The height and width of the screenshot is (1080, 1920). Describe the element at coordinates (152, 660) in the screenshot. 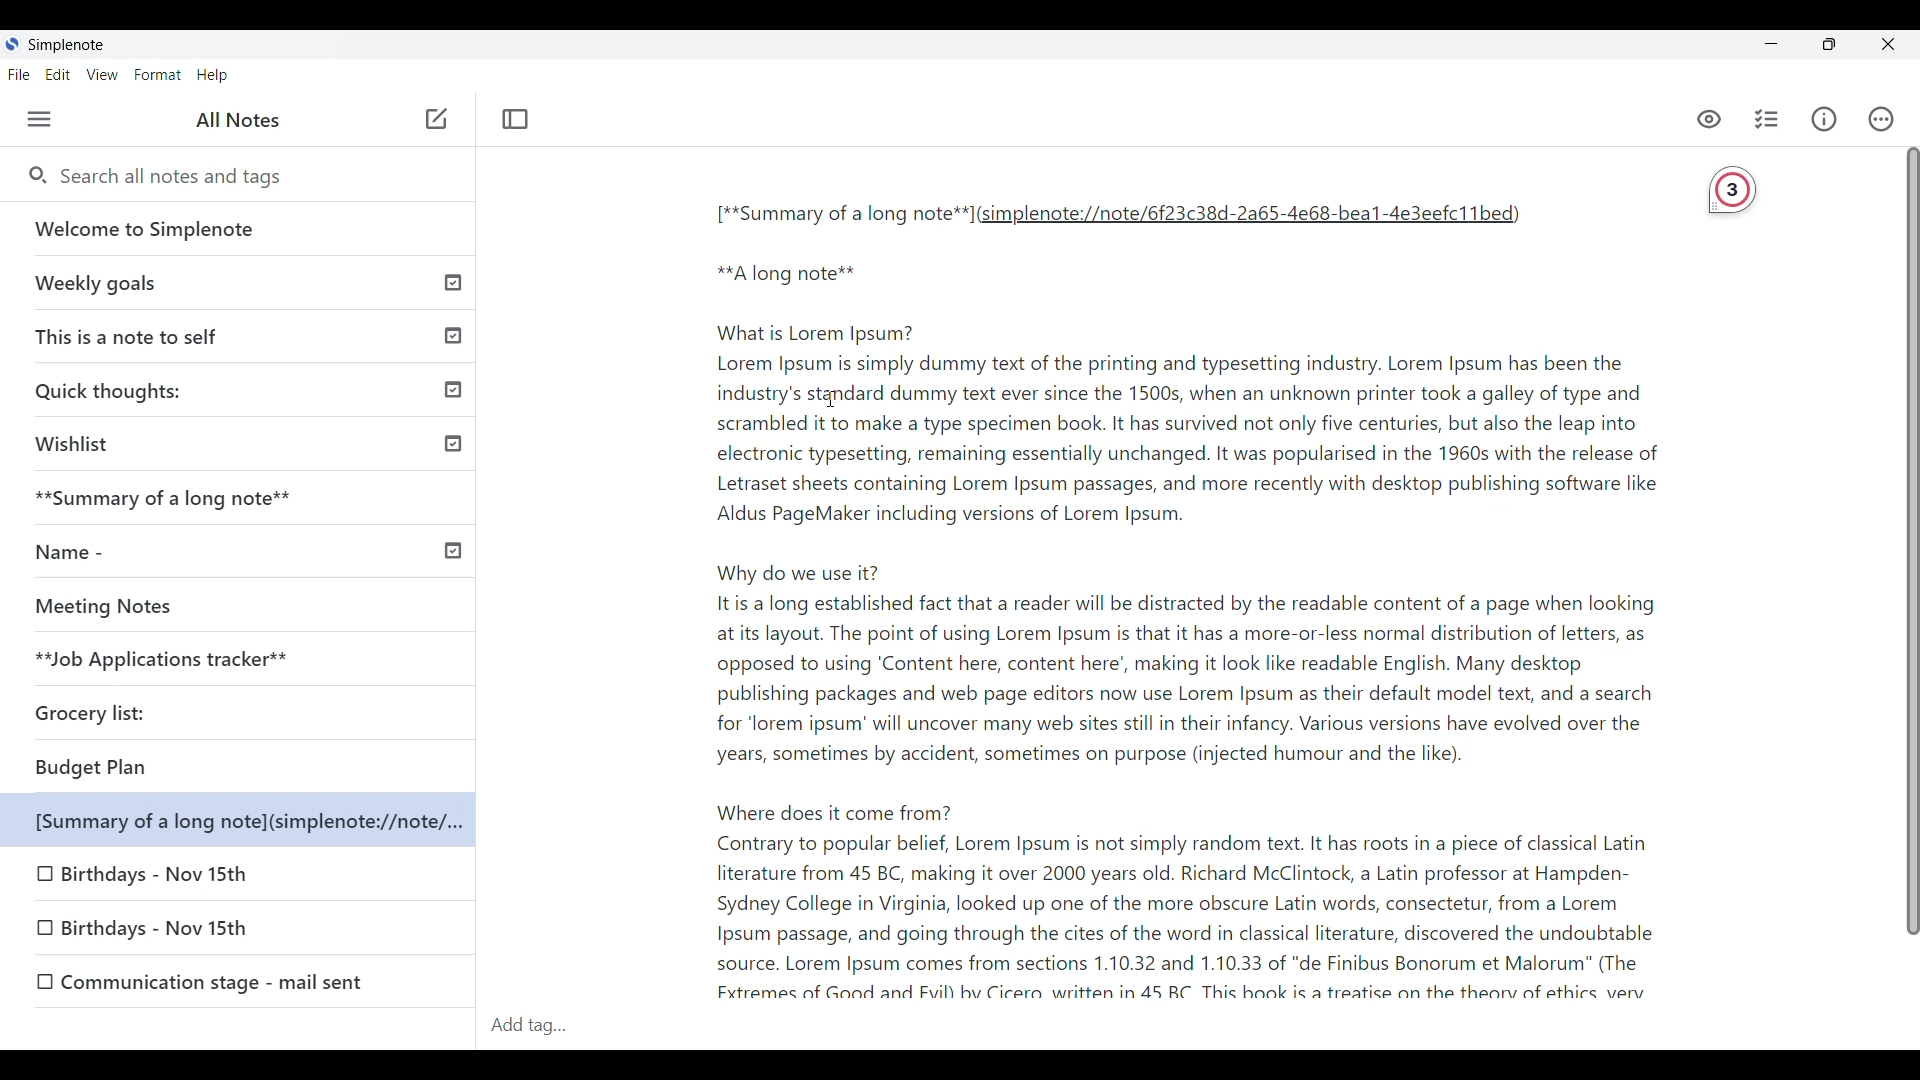

I see `Job Applications tracker` at that location.